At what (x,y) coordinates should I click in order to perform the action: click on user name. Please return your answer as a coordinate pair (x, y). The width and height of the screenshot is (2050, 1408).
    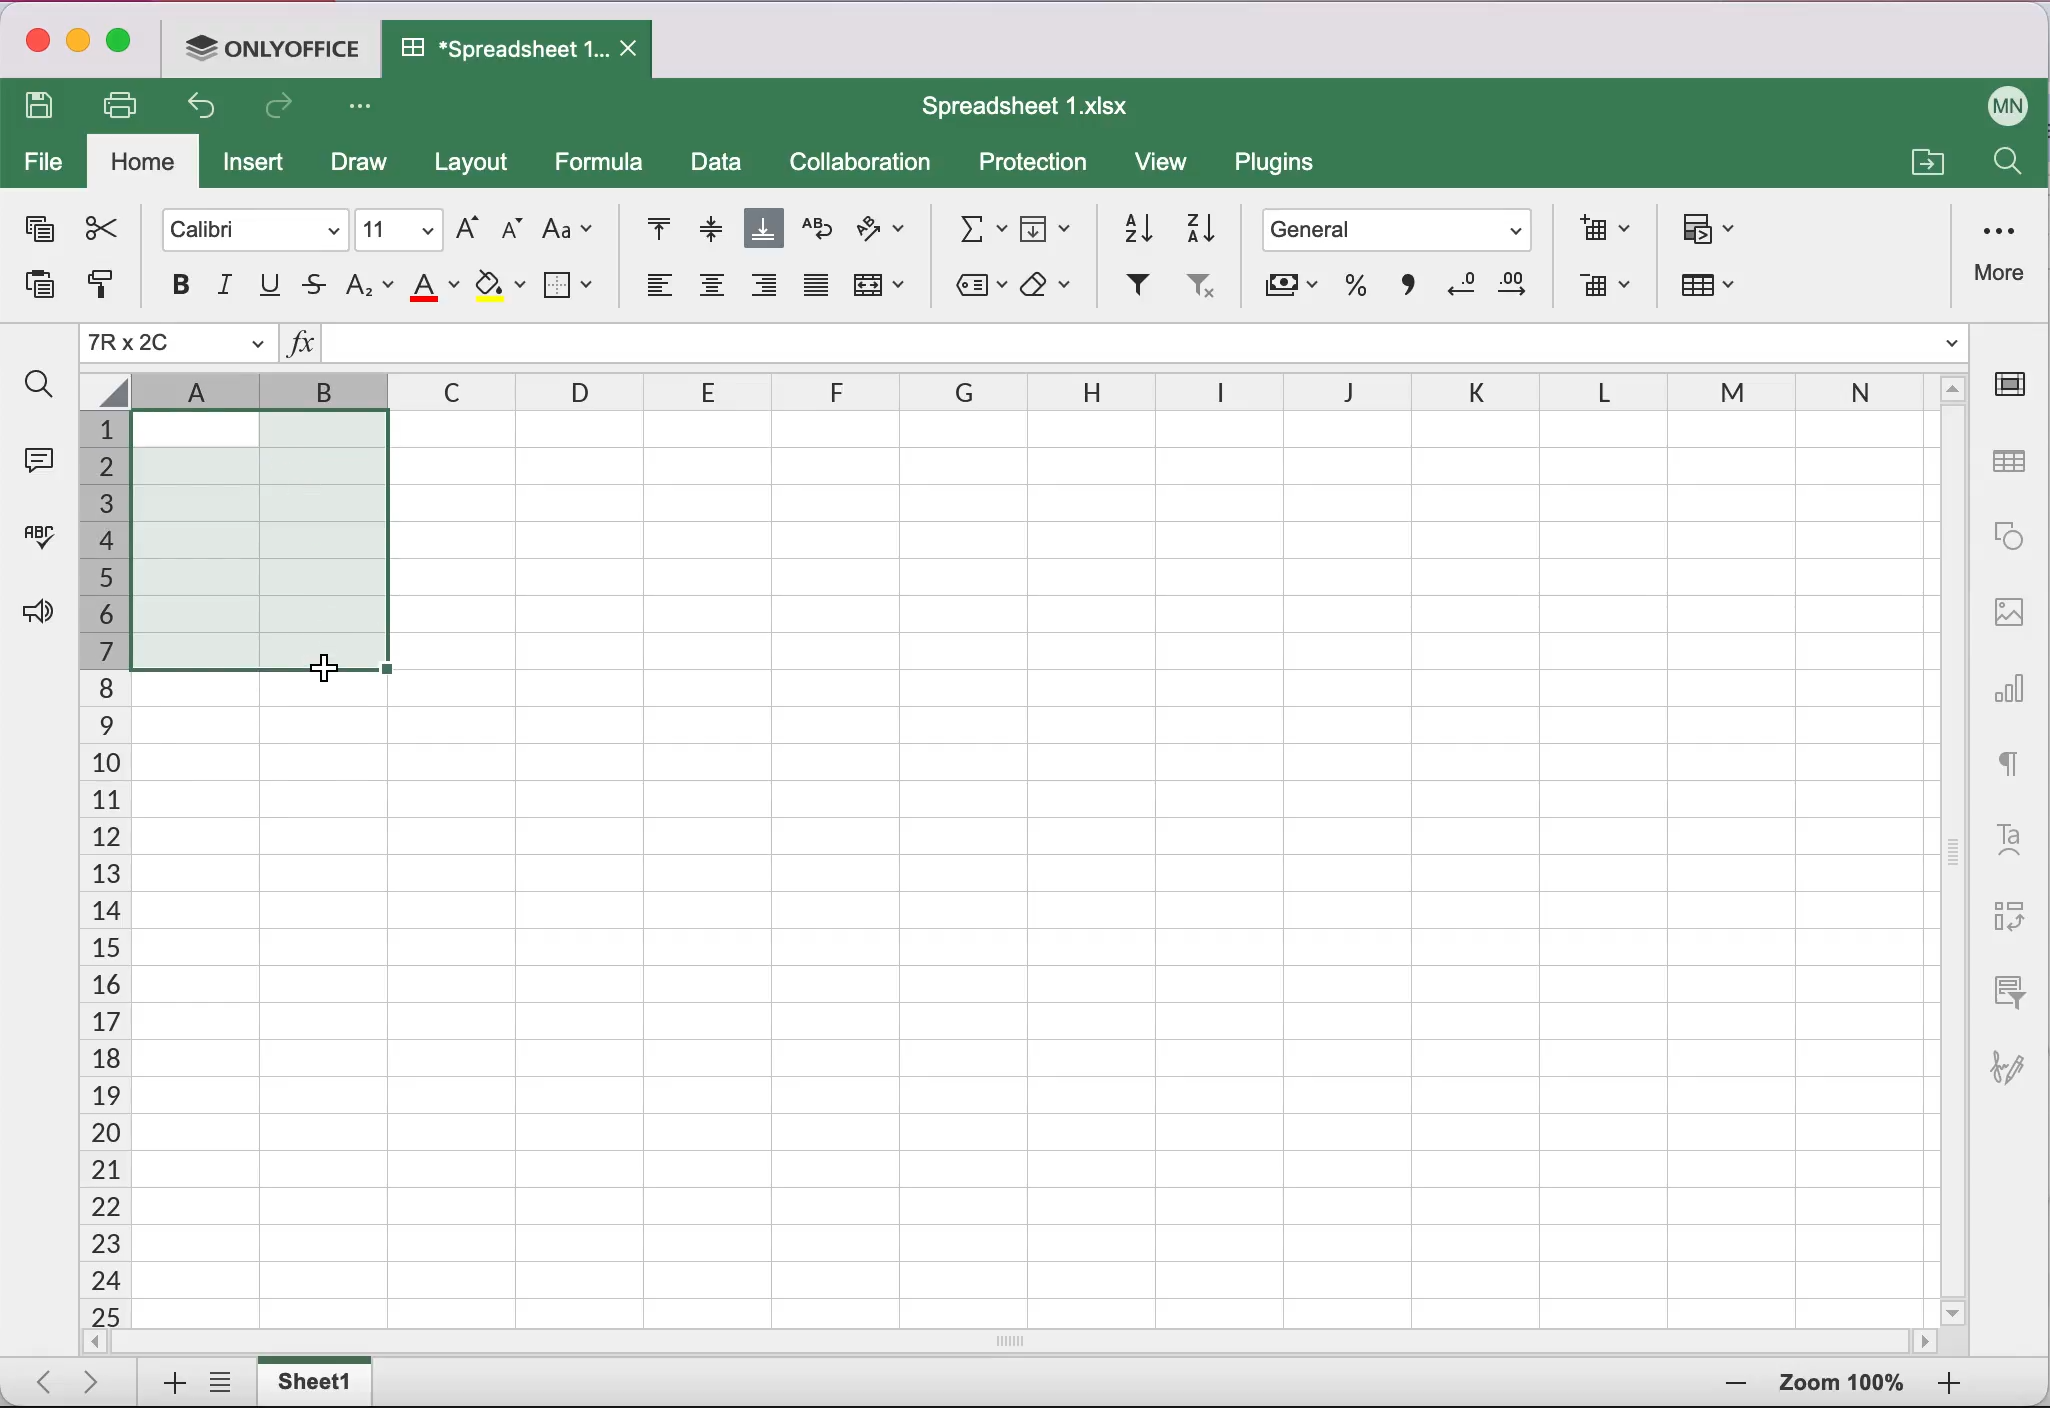
    Looking at the image, I should click on (2009, 102).